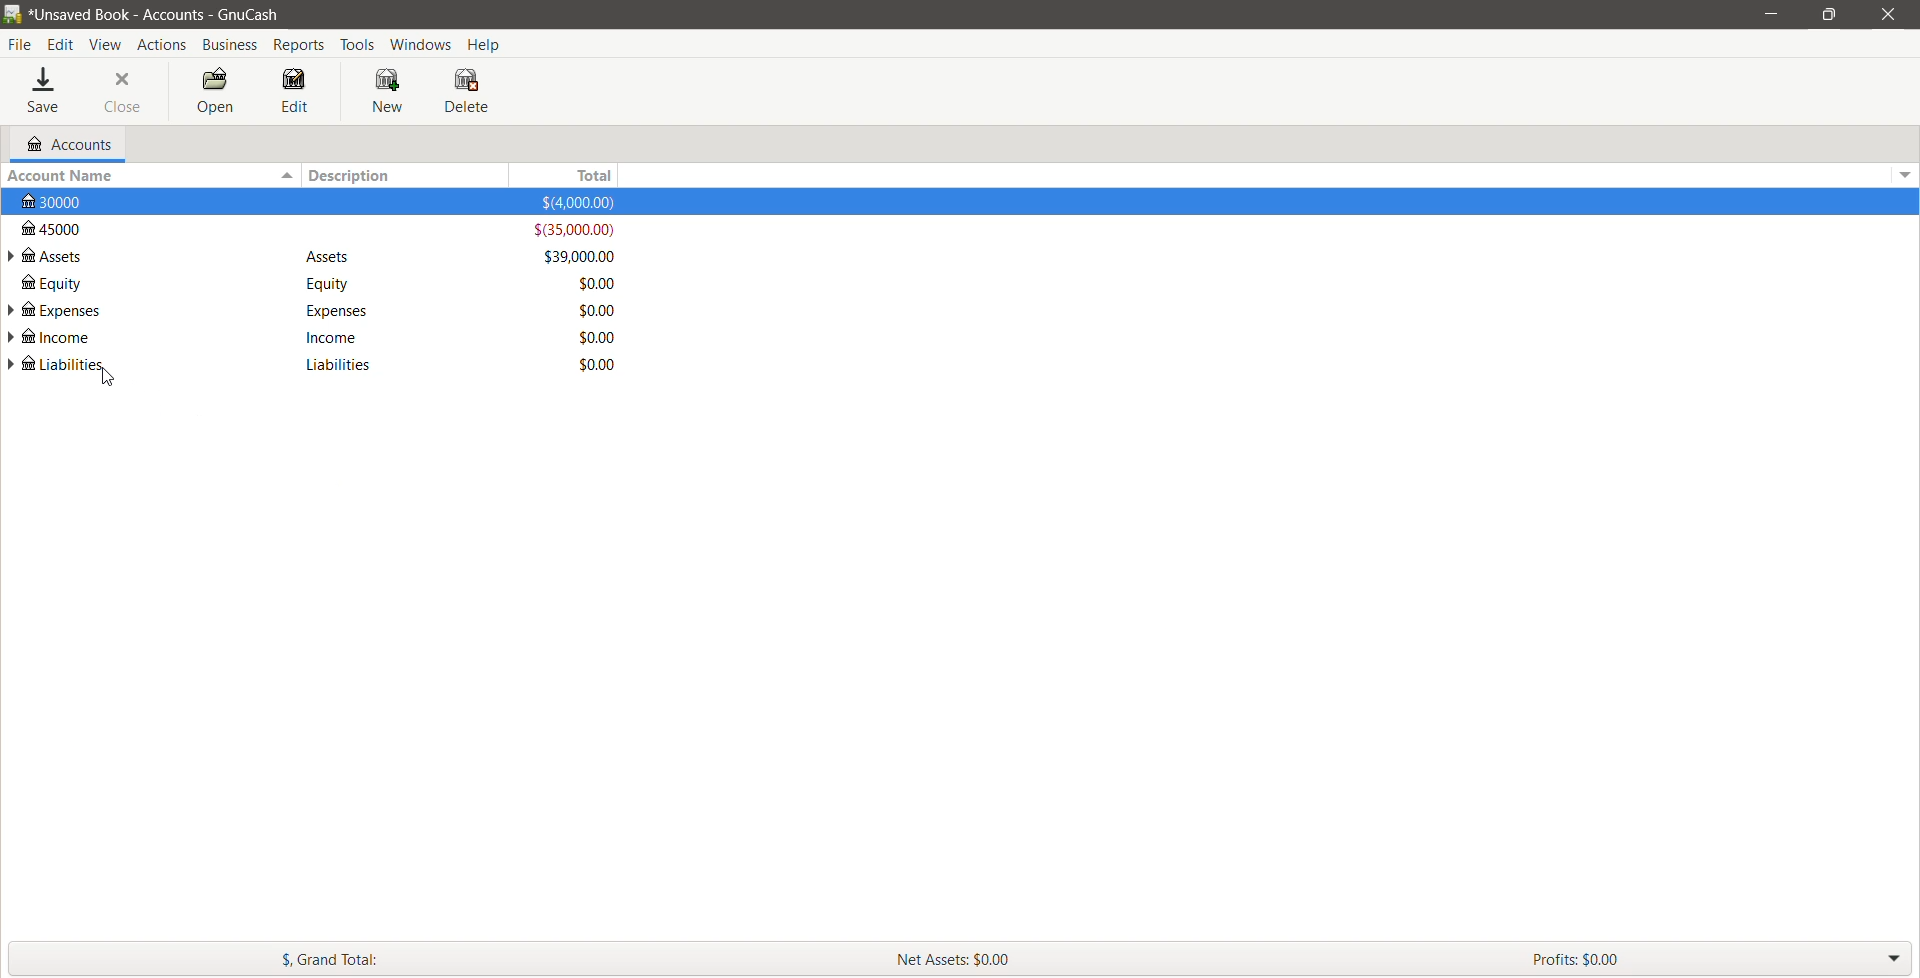 This screenshot has height=978, width=1920. Describe the element at coordinates (12, 15) in the screenshot. I see `Application Logo` at that location.